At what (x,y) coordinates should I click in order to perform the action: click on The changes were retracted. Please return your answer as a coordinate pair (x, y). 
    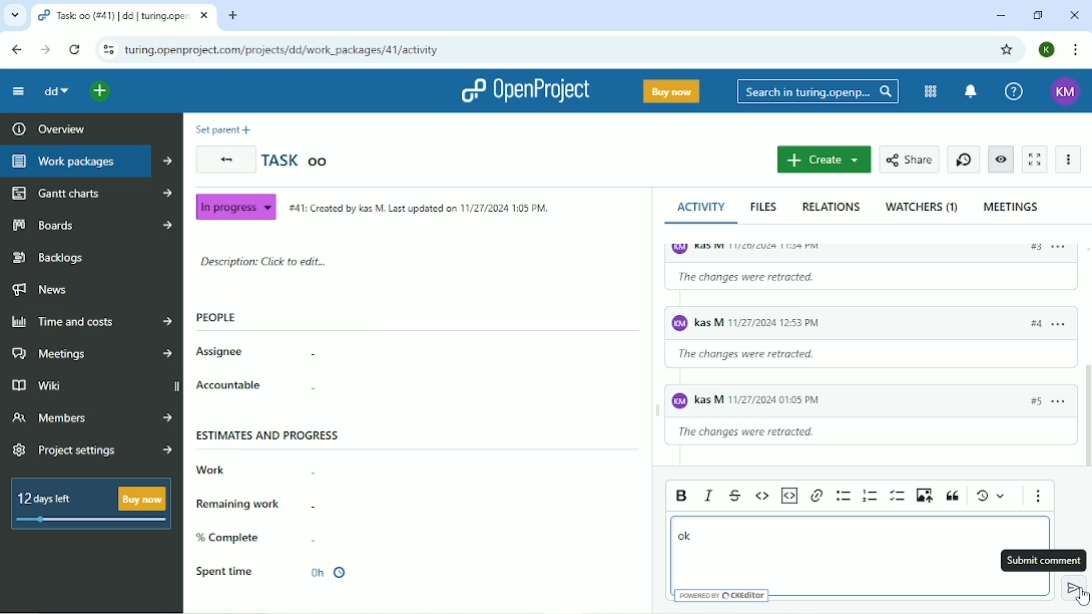
    Looking at the image, I should click on (808, 285).